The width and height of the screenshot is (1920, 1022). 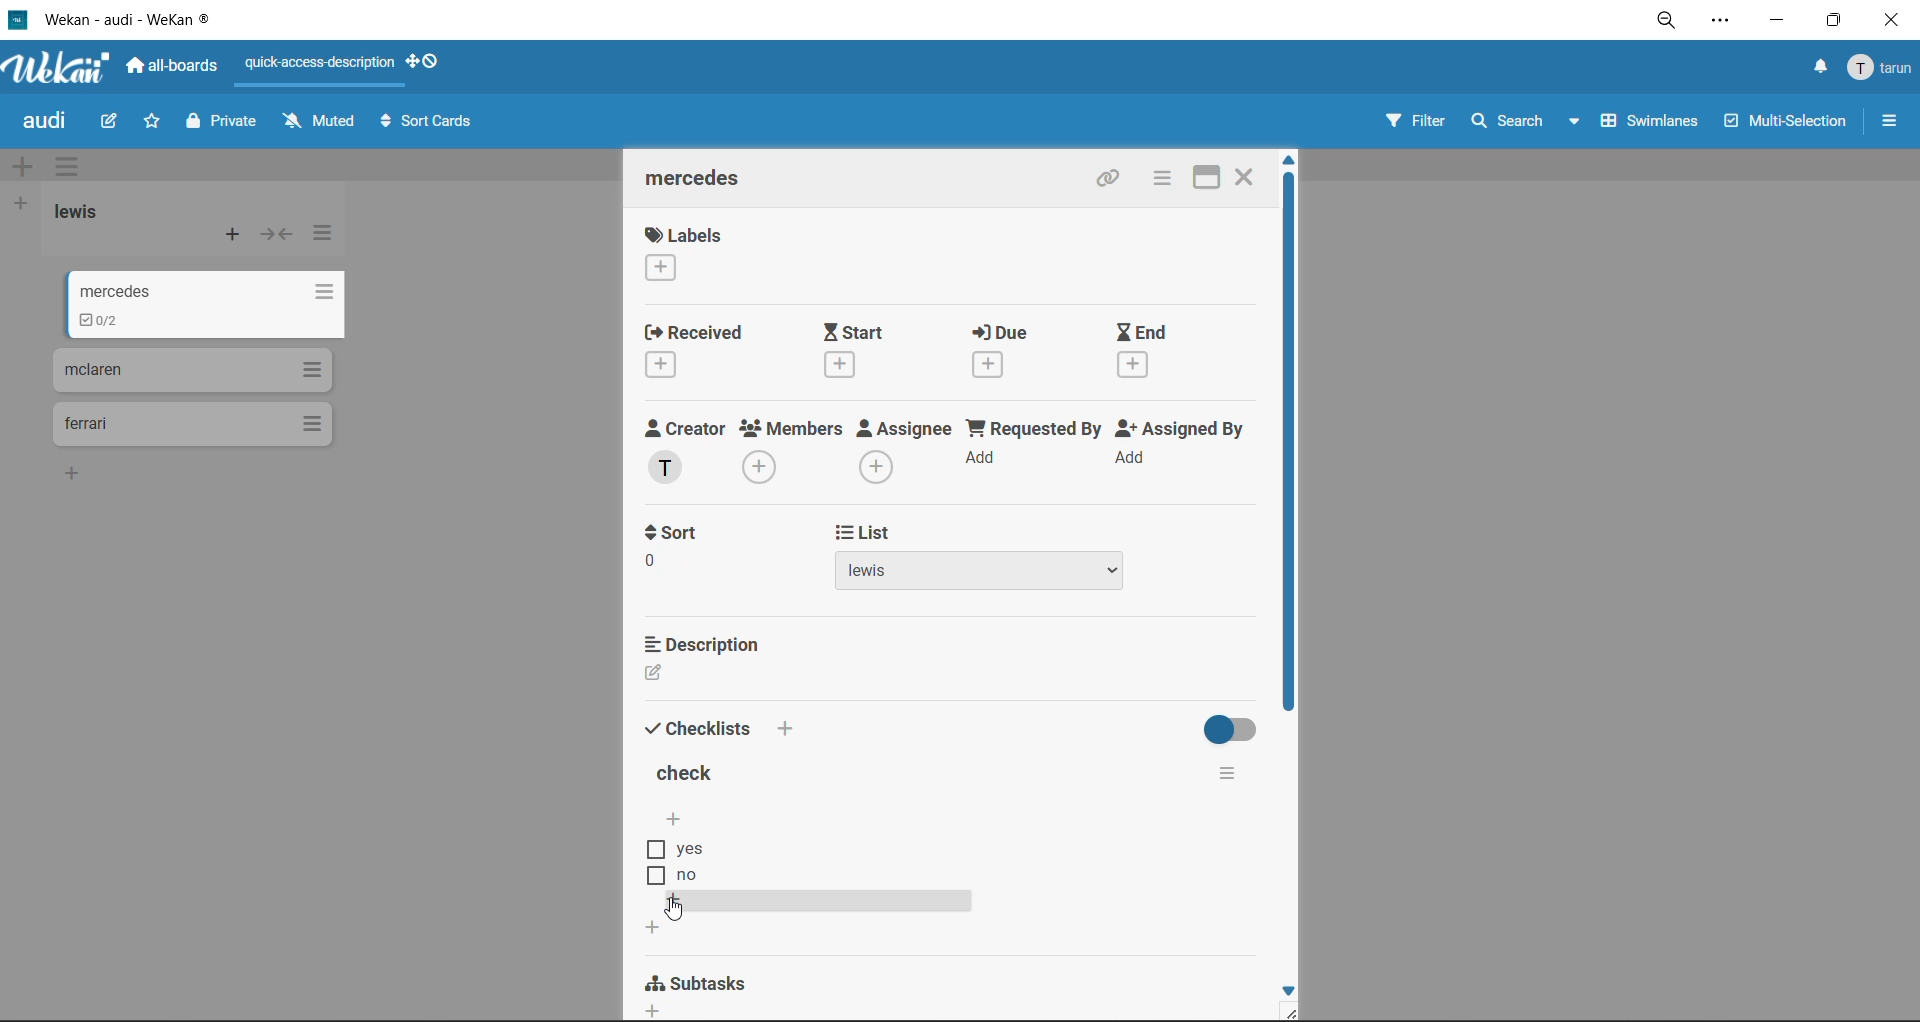 What do you see at coordinates (701, 178) in the screenshot?
I see `mercedes` at bounding box center [701, 178].